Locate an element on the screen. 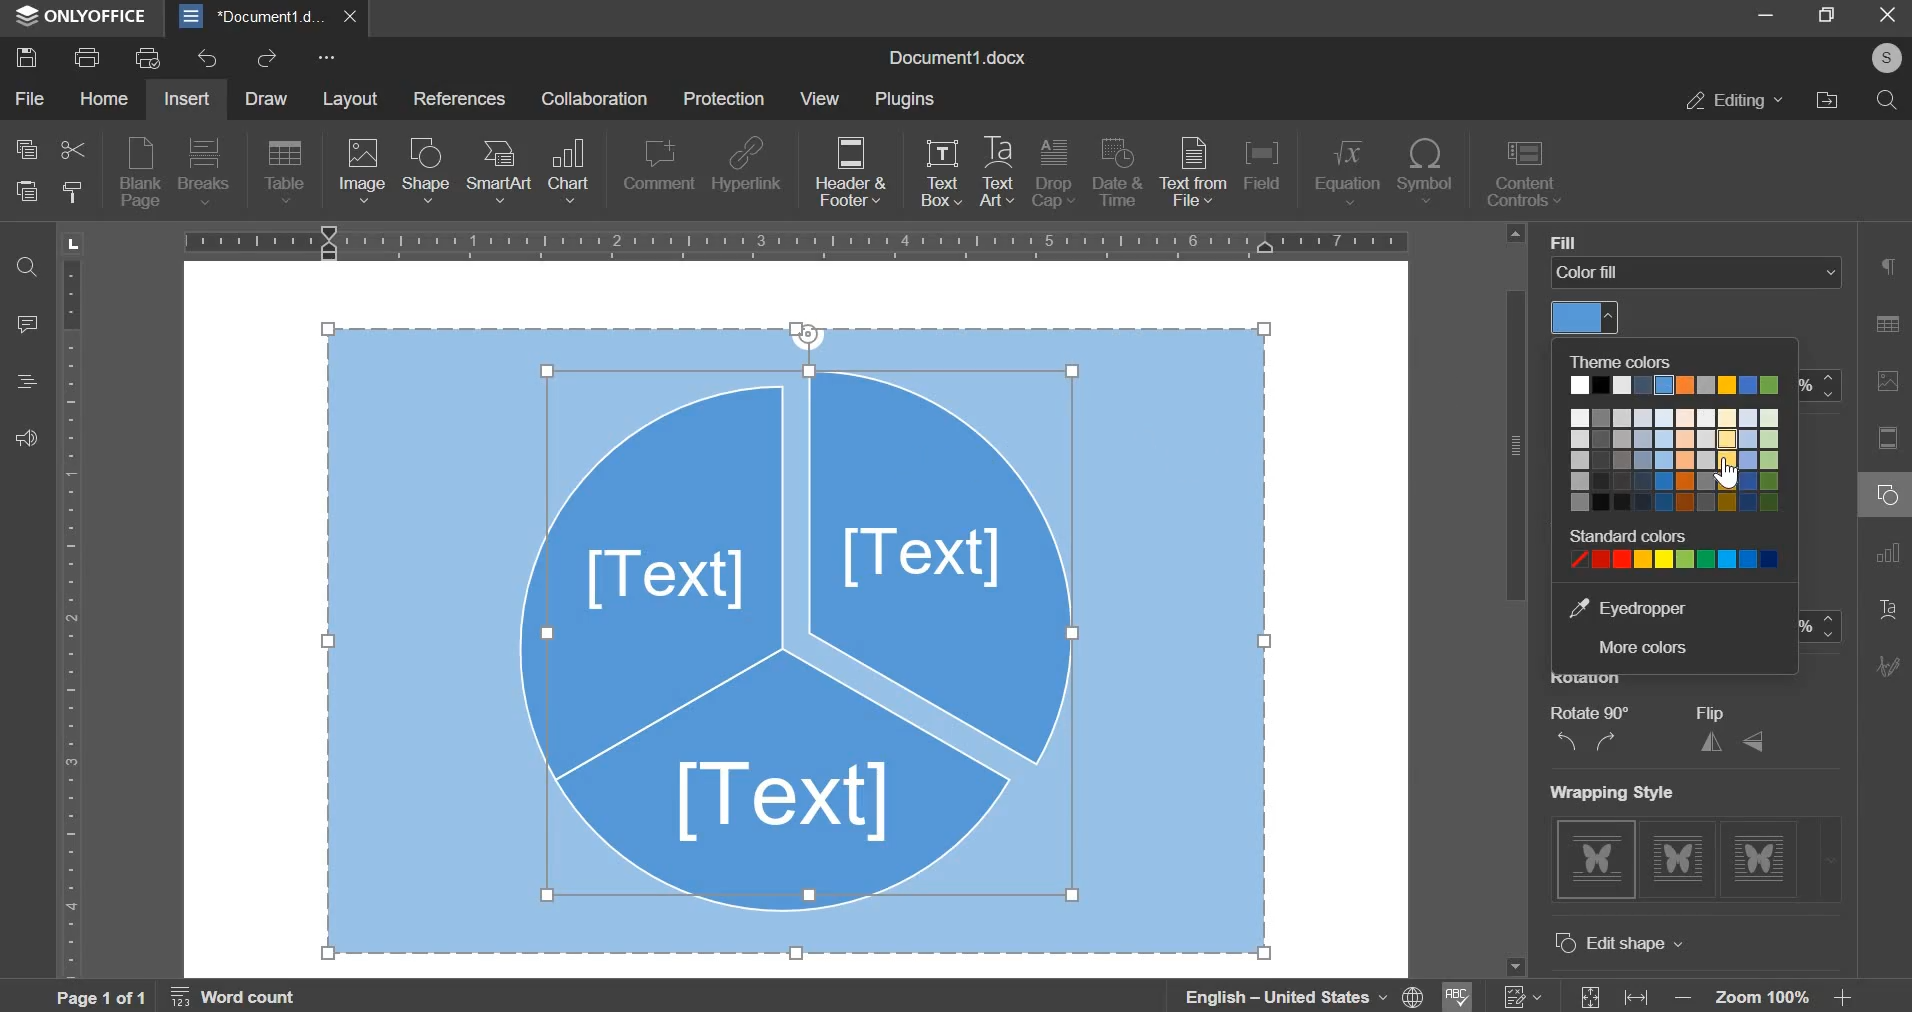 Image resolution: width=1912 pixels, height=1012 pixels. vertical scale is located at coordinates (72, 611).